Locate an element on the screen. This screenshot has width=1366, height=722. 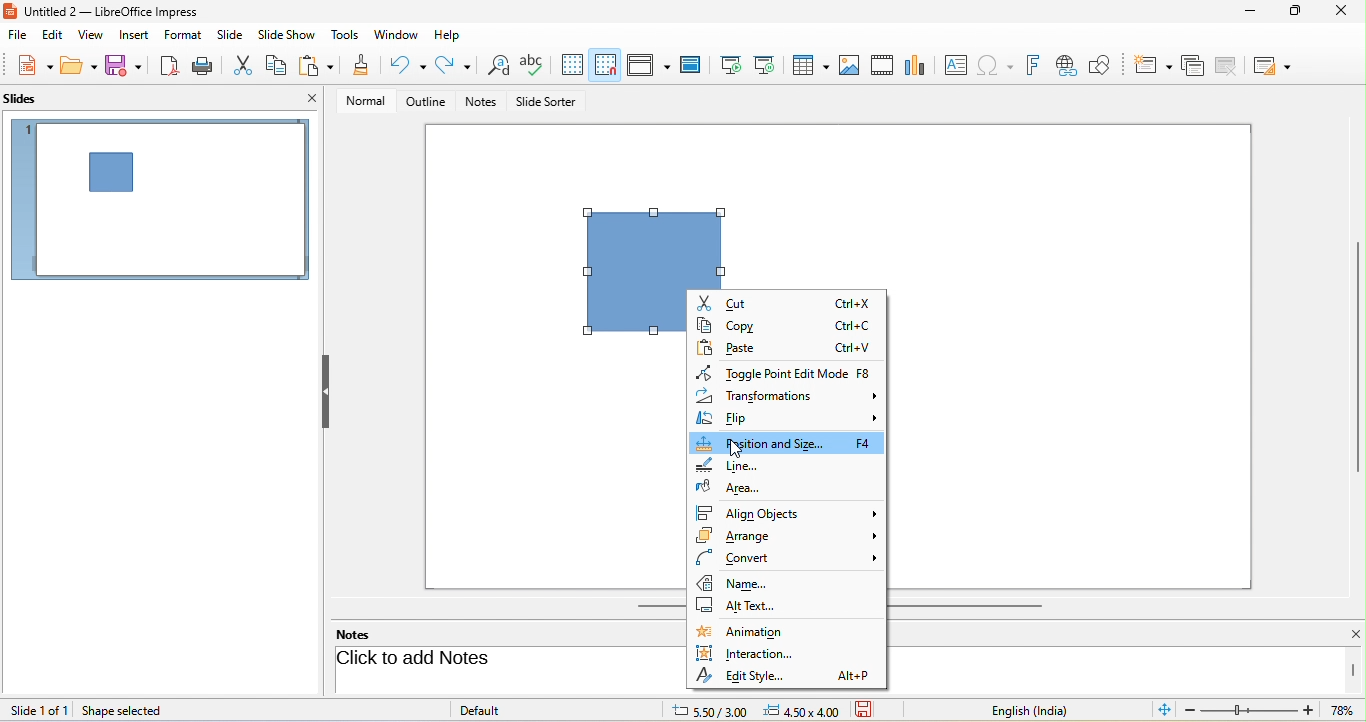
vertical scroll bar is located at coordinates (1354, 670).